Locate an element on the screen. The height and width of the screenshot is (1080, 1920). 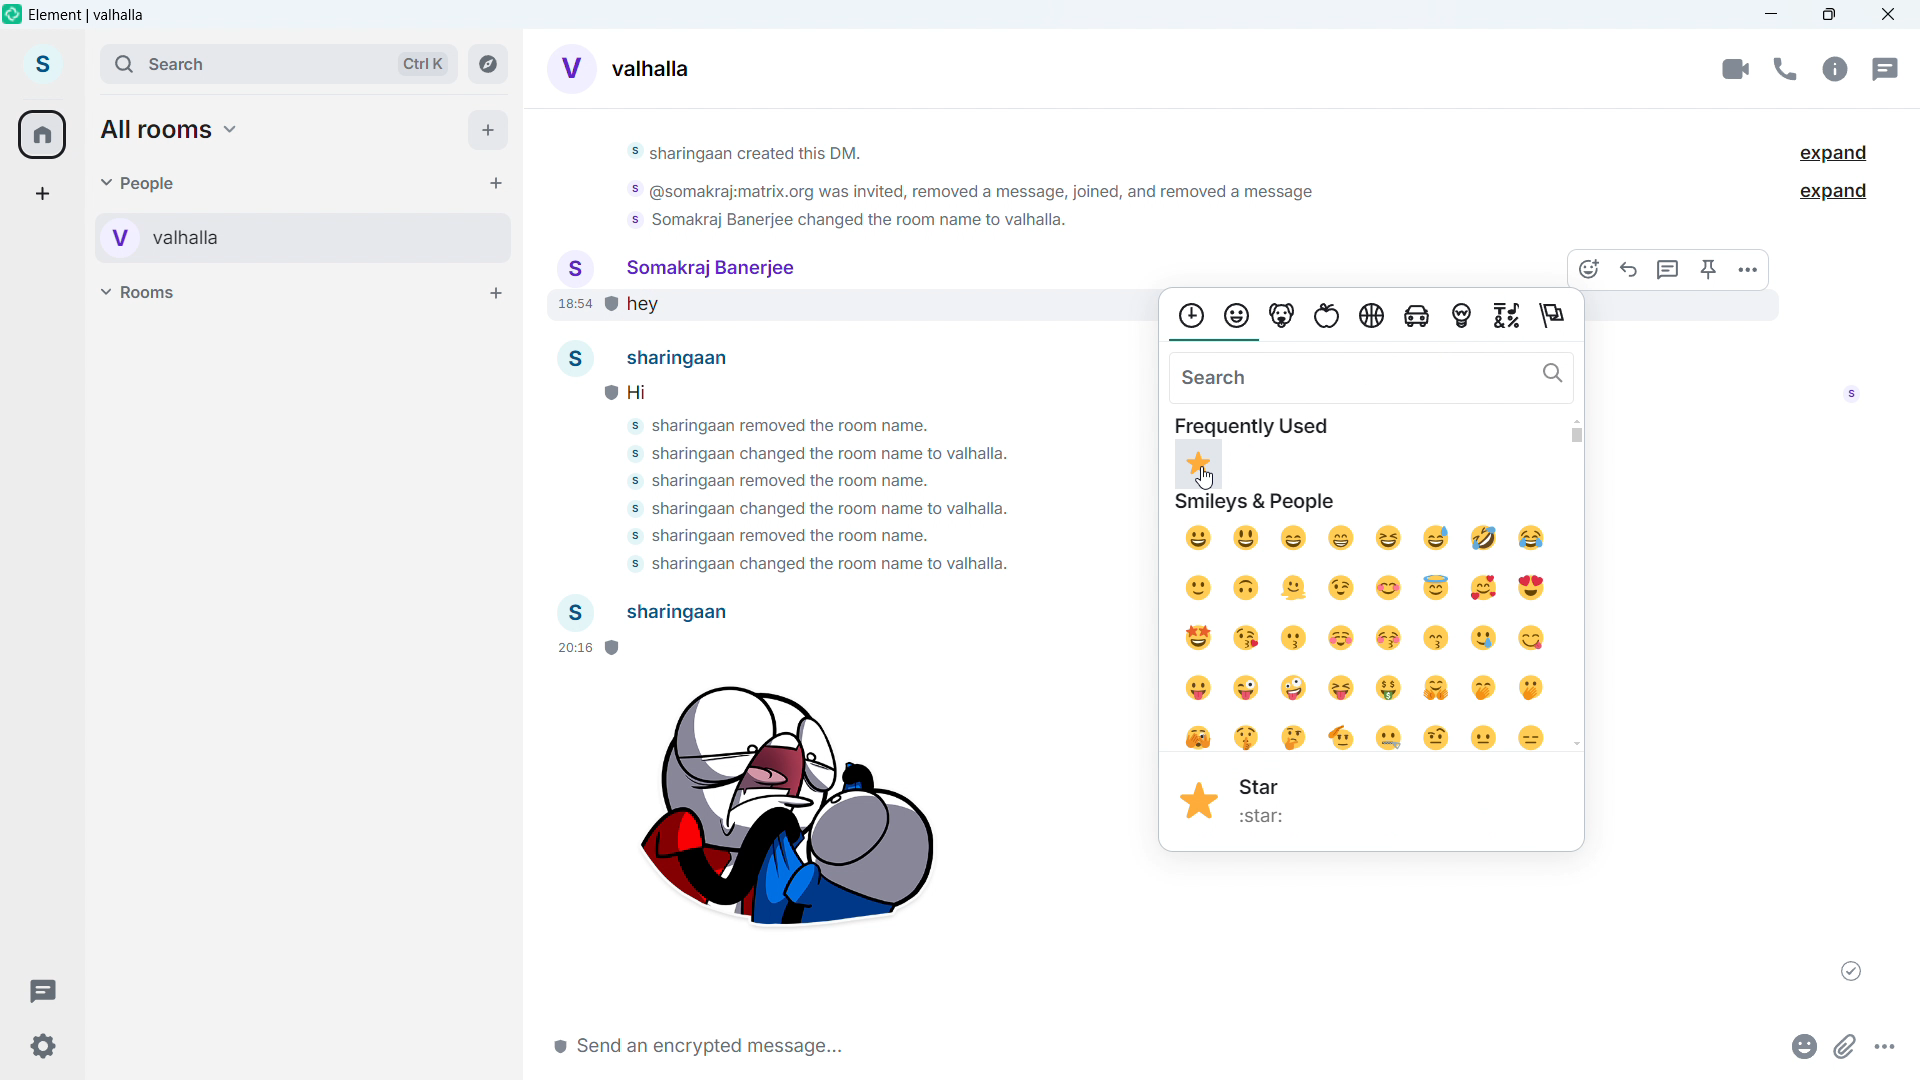
smiling face with tear is located at coordinates (1489, 638).